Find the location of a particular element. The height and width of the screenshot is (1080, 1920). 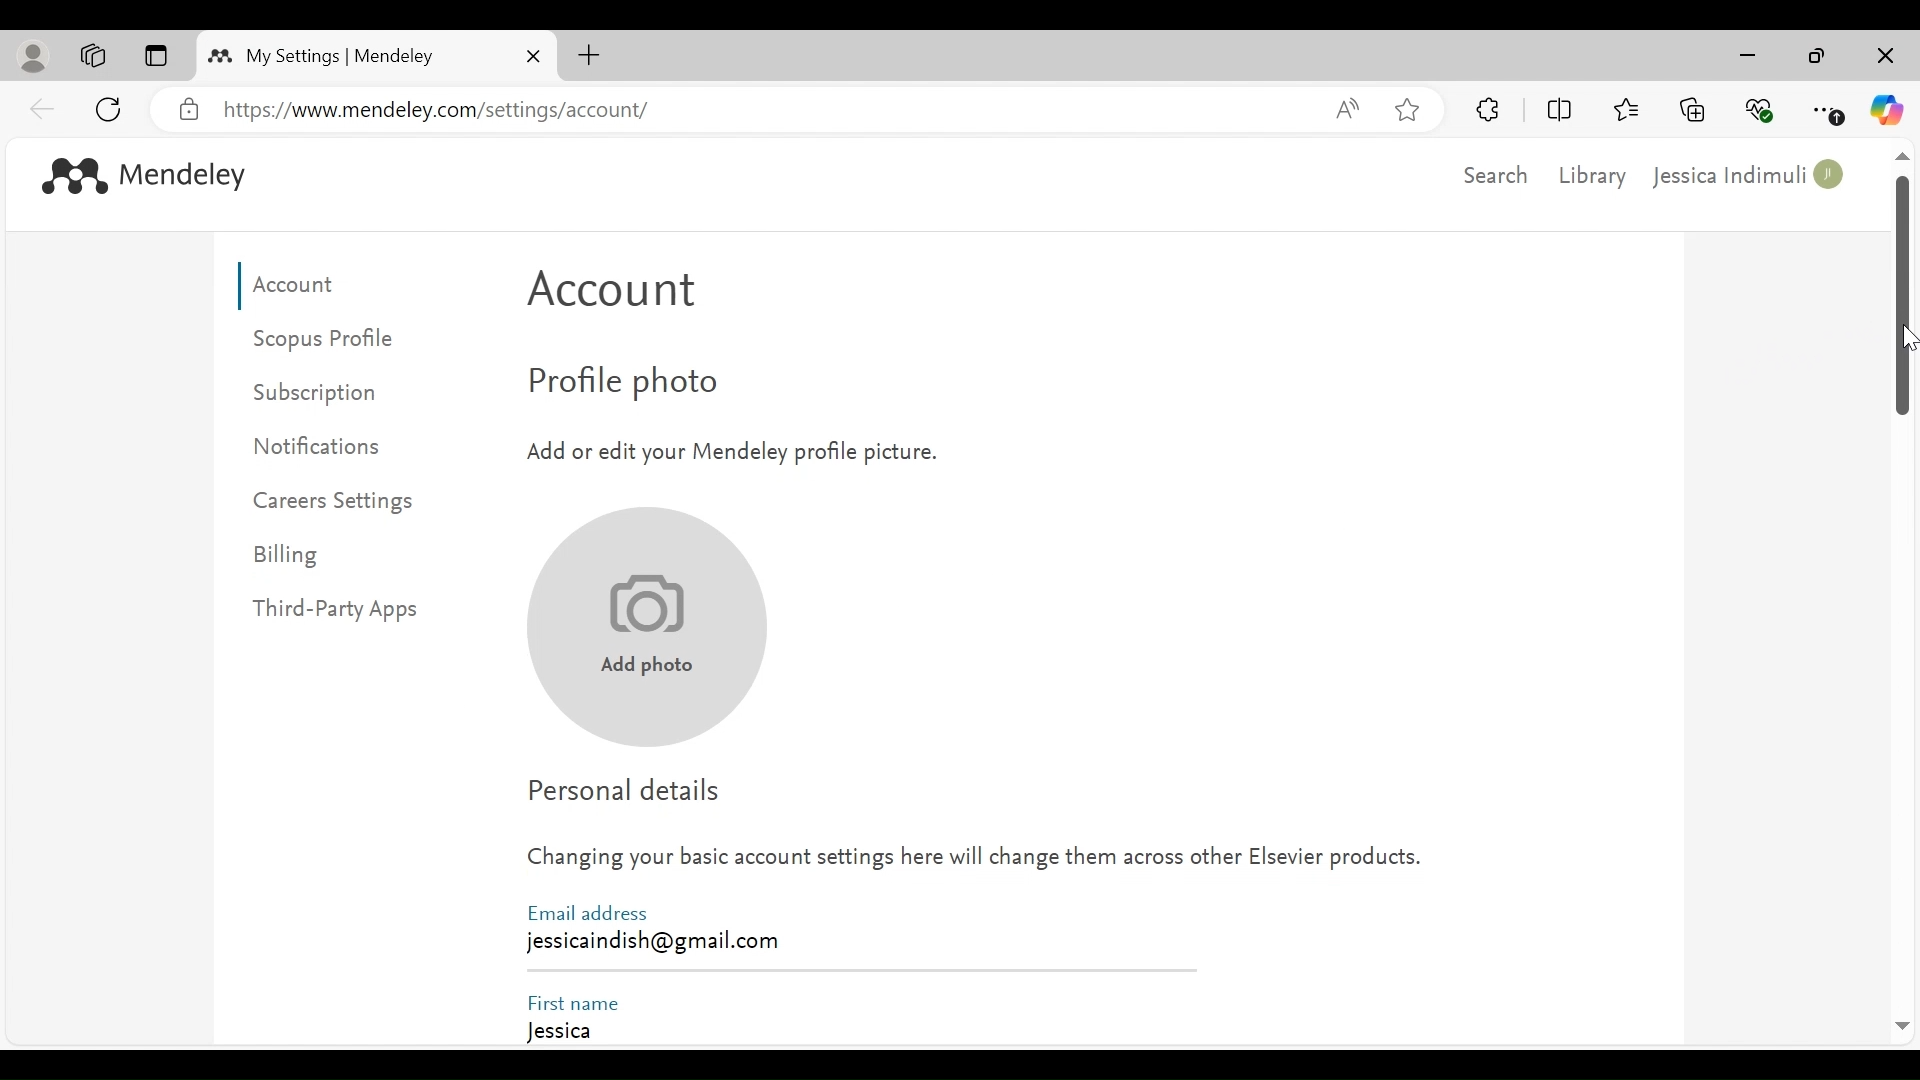

Vertical Scroll bar is located at coordinates (1903, 299).